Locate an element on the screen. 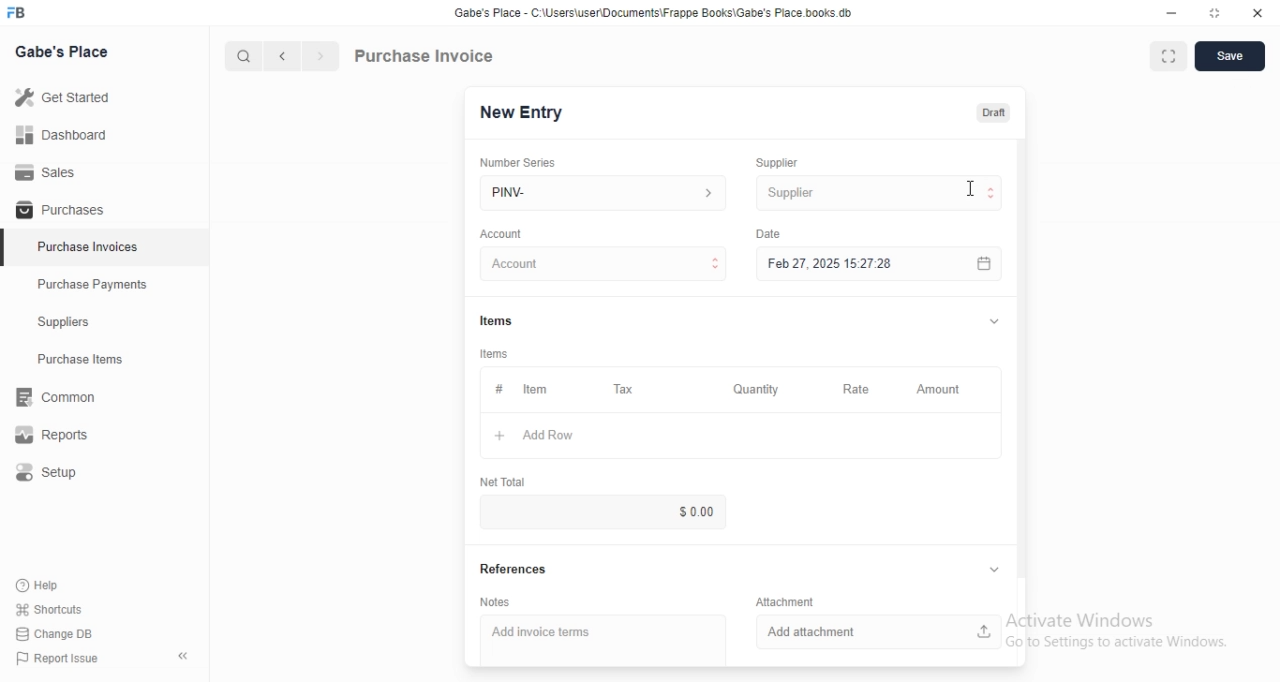  Quantity is located at coordinates (757, 389).